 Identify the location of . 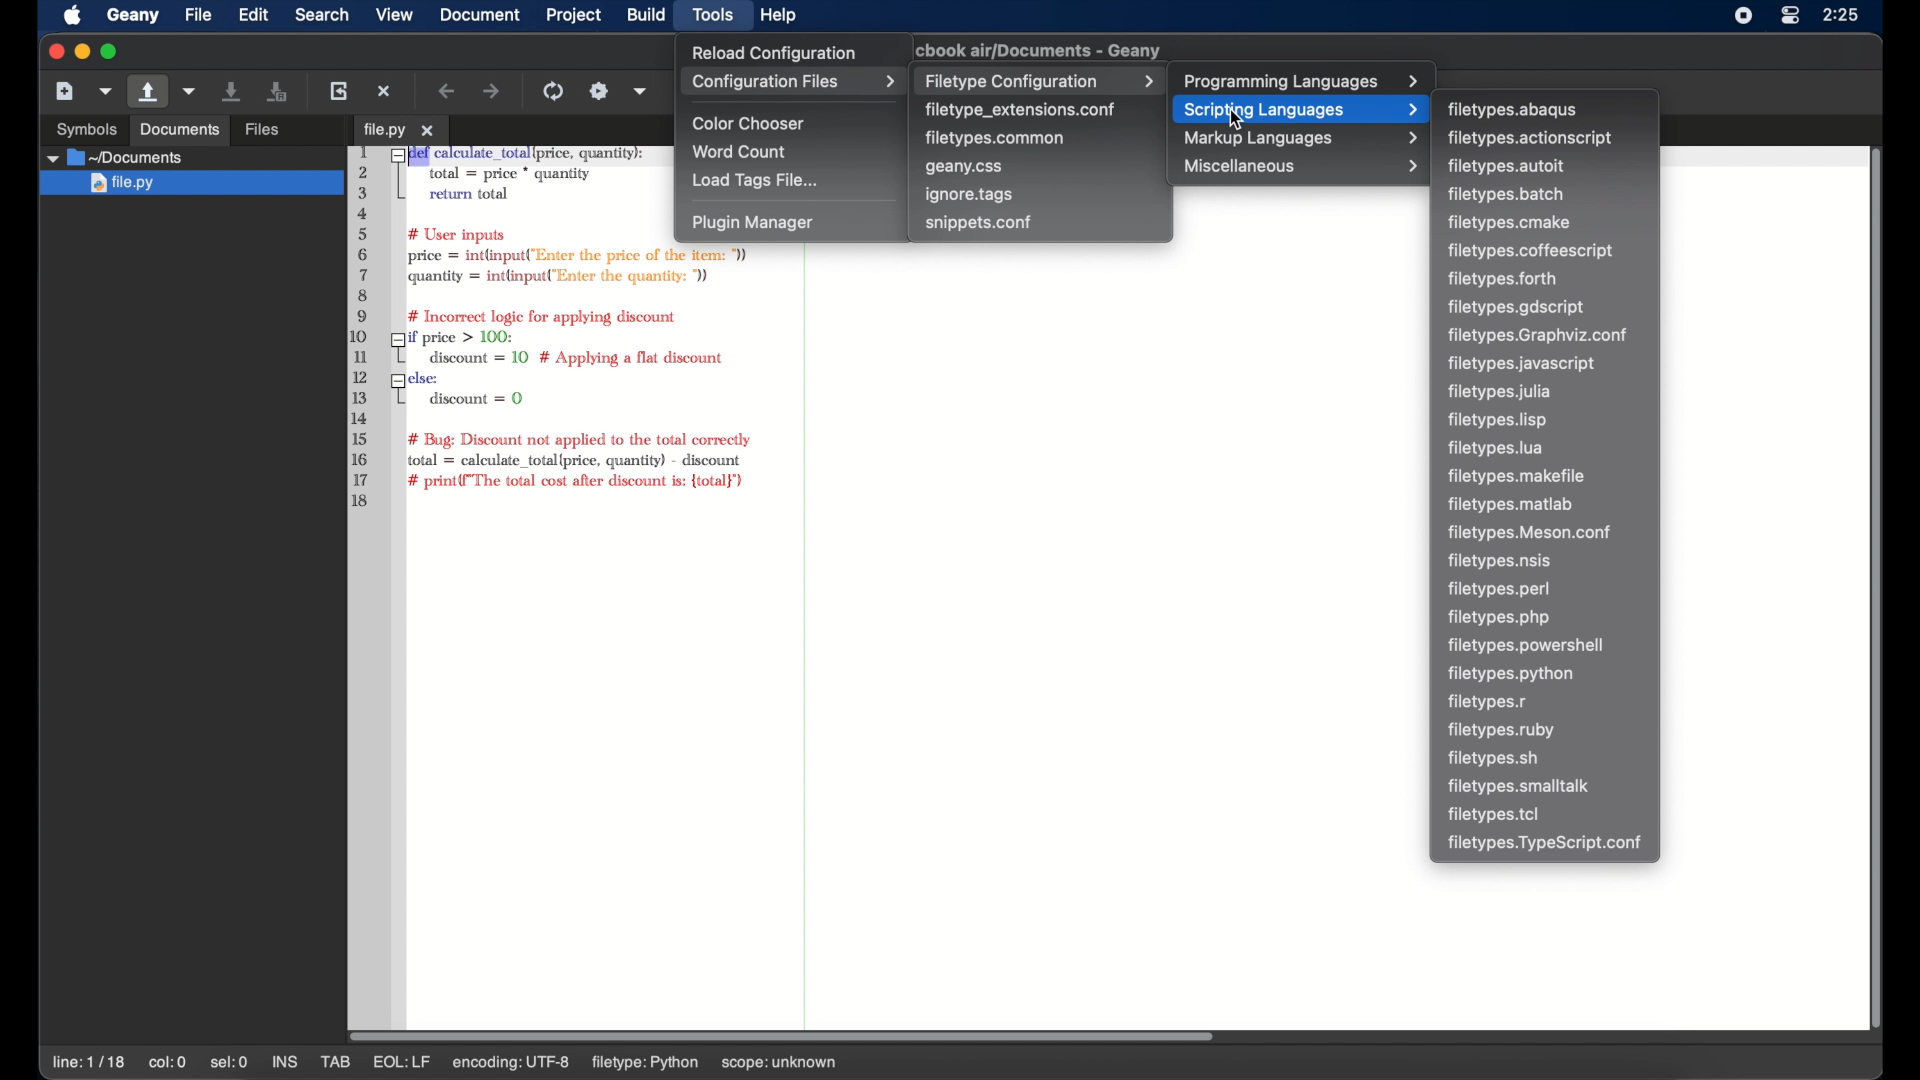
(179, 130).